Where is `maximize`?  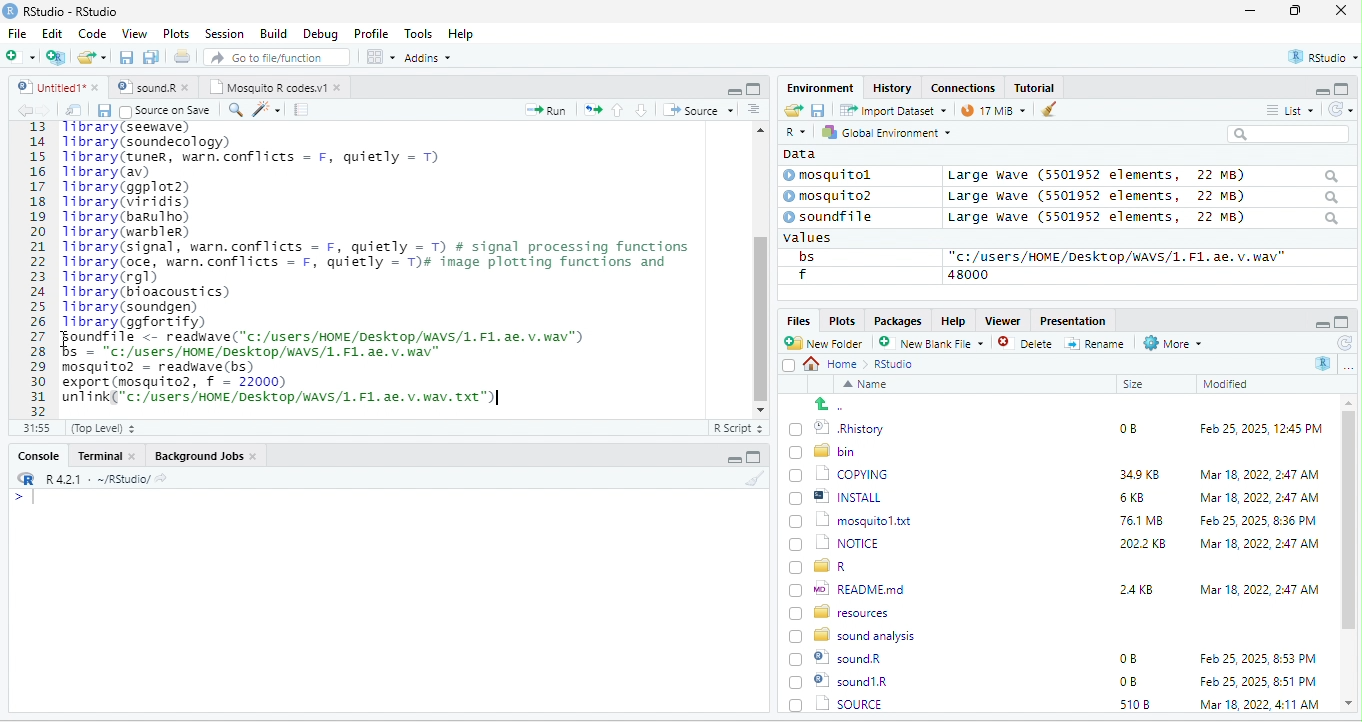 maximize is located at coordinates (1299, 12).